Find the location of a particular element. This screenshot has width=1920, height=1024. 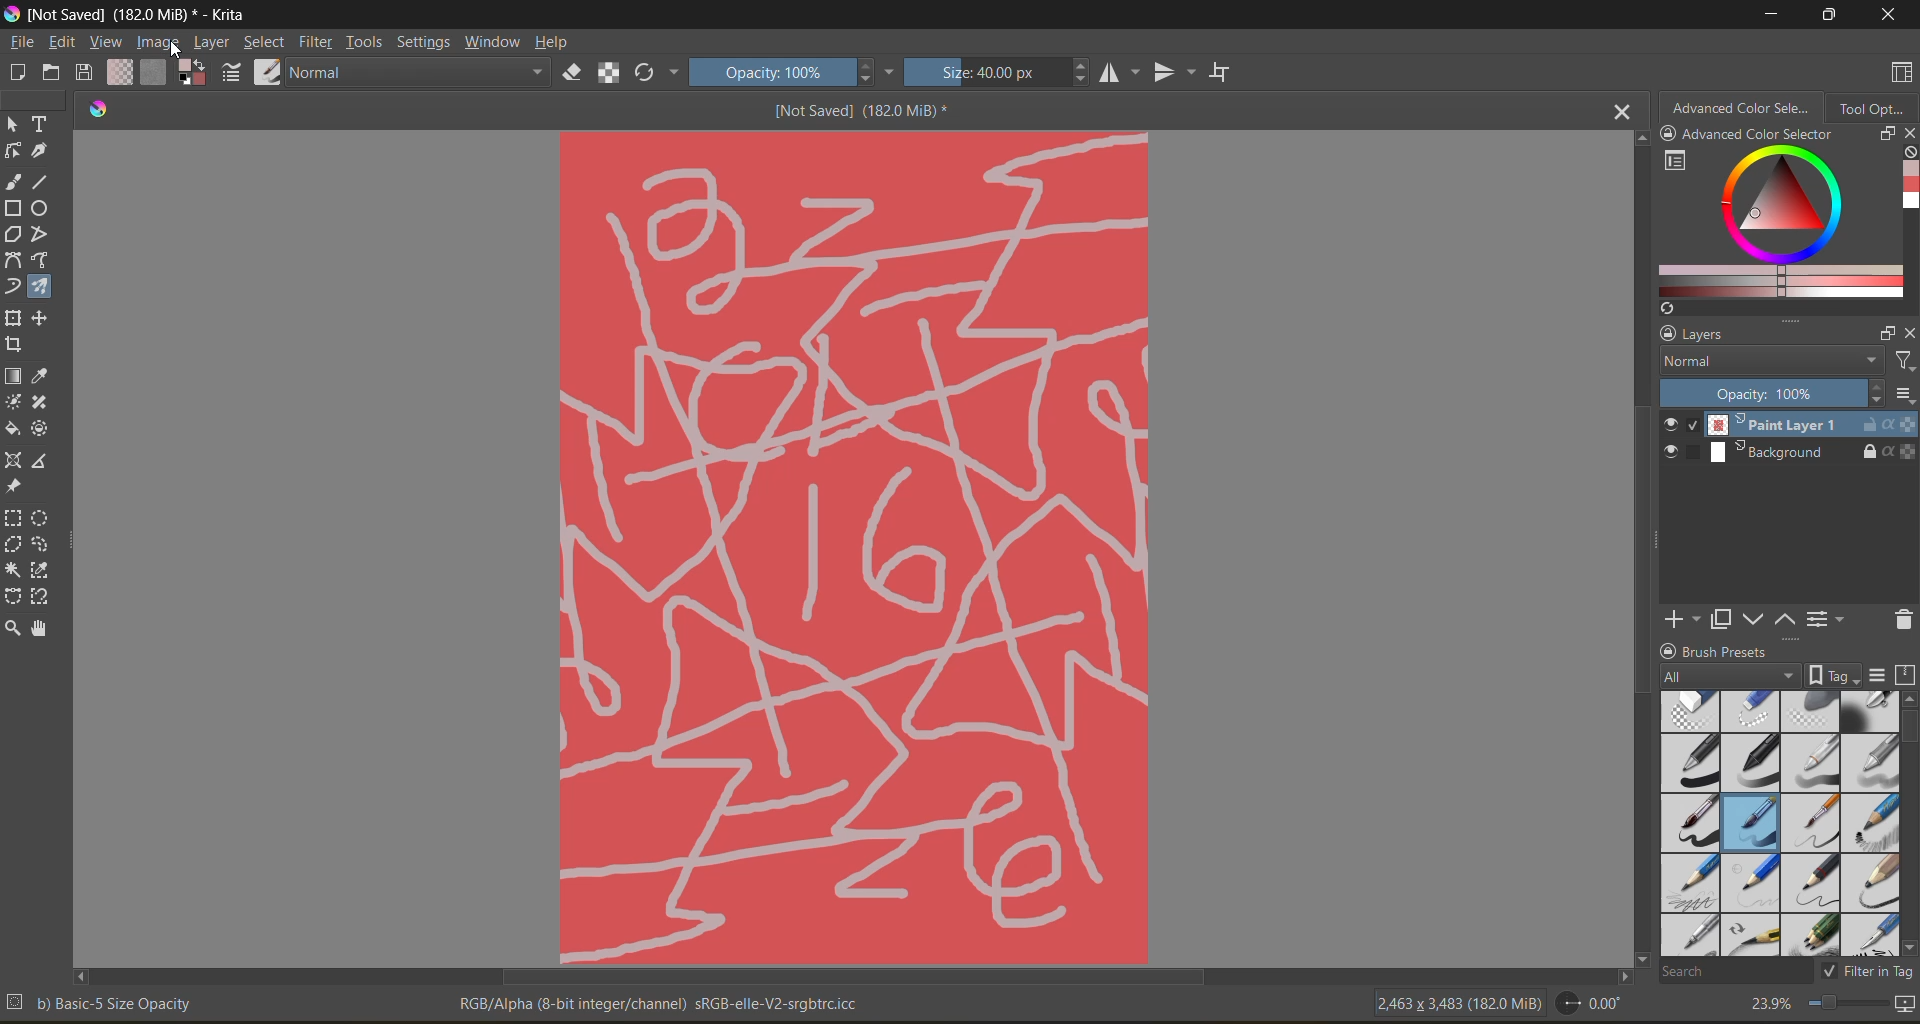

Brush presets is located at coordinates (1734, 650).